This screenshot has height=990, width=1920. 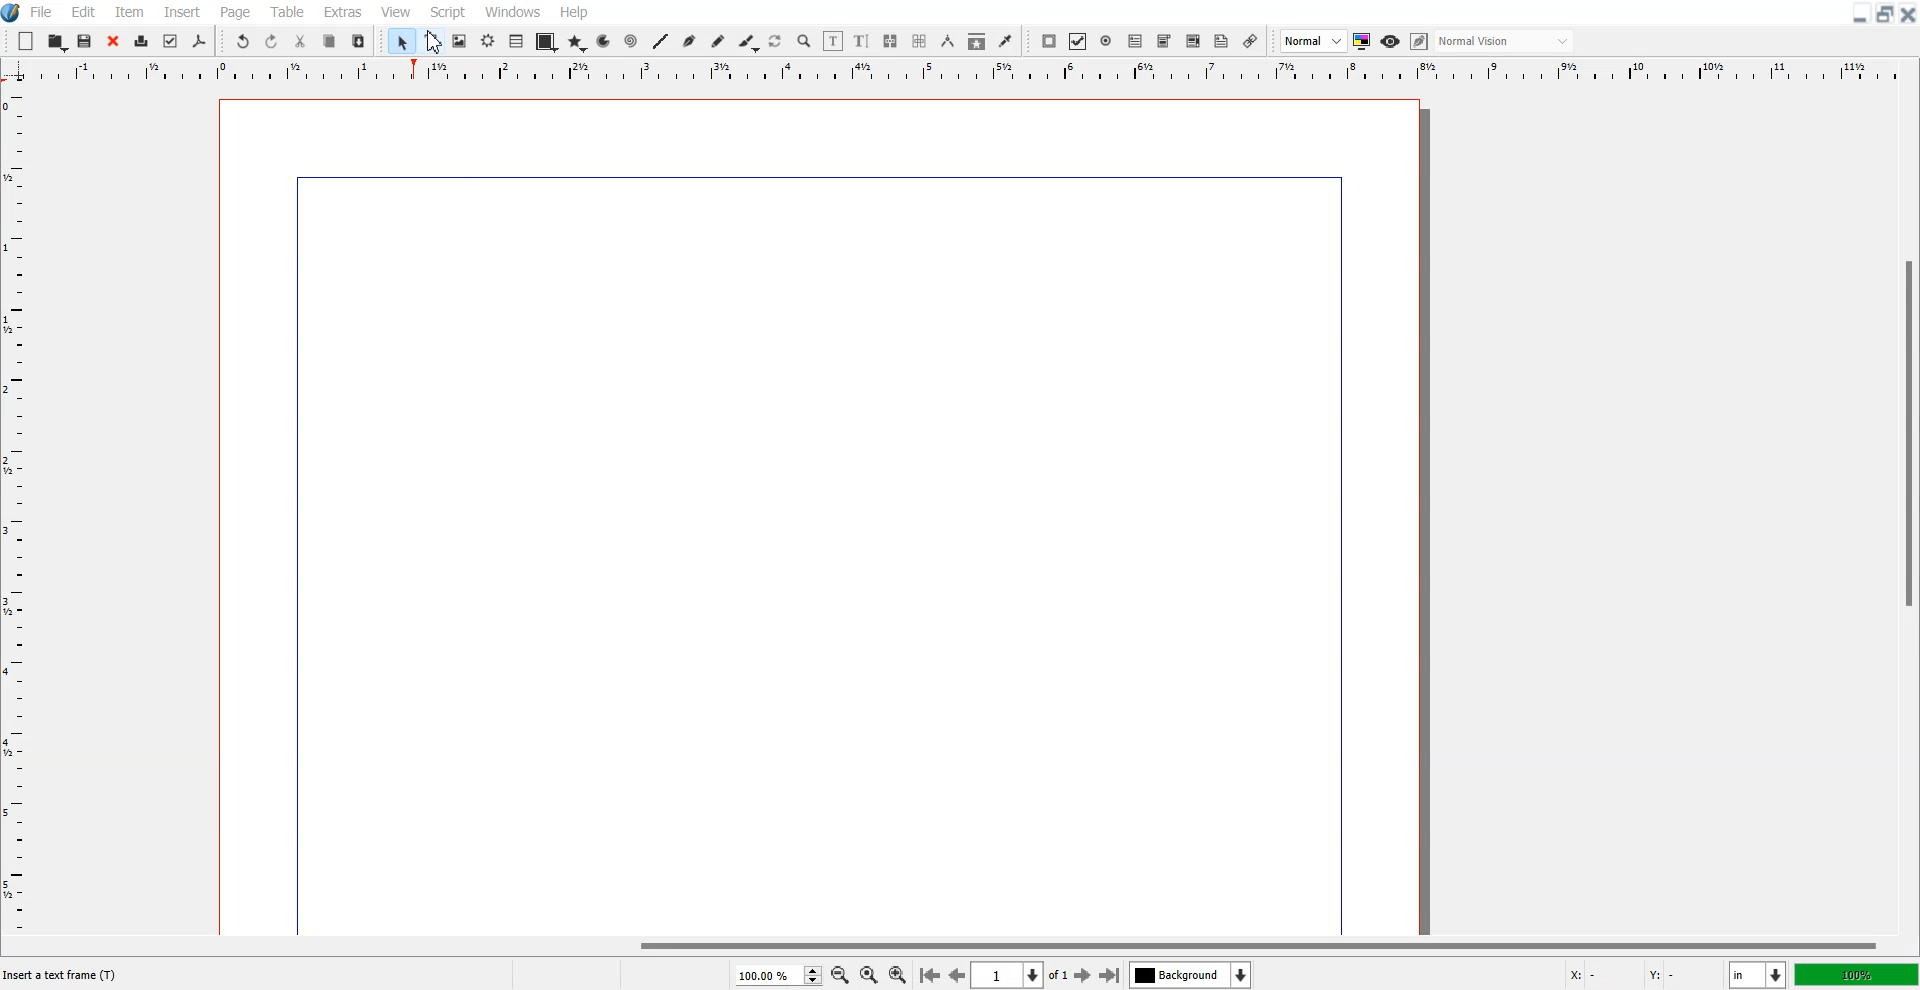 What do you see at coordinates (577, 42) in the screenshot?
I see `Polygon` at bounding box center [577, 42].